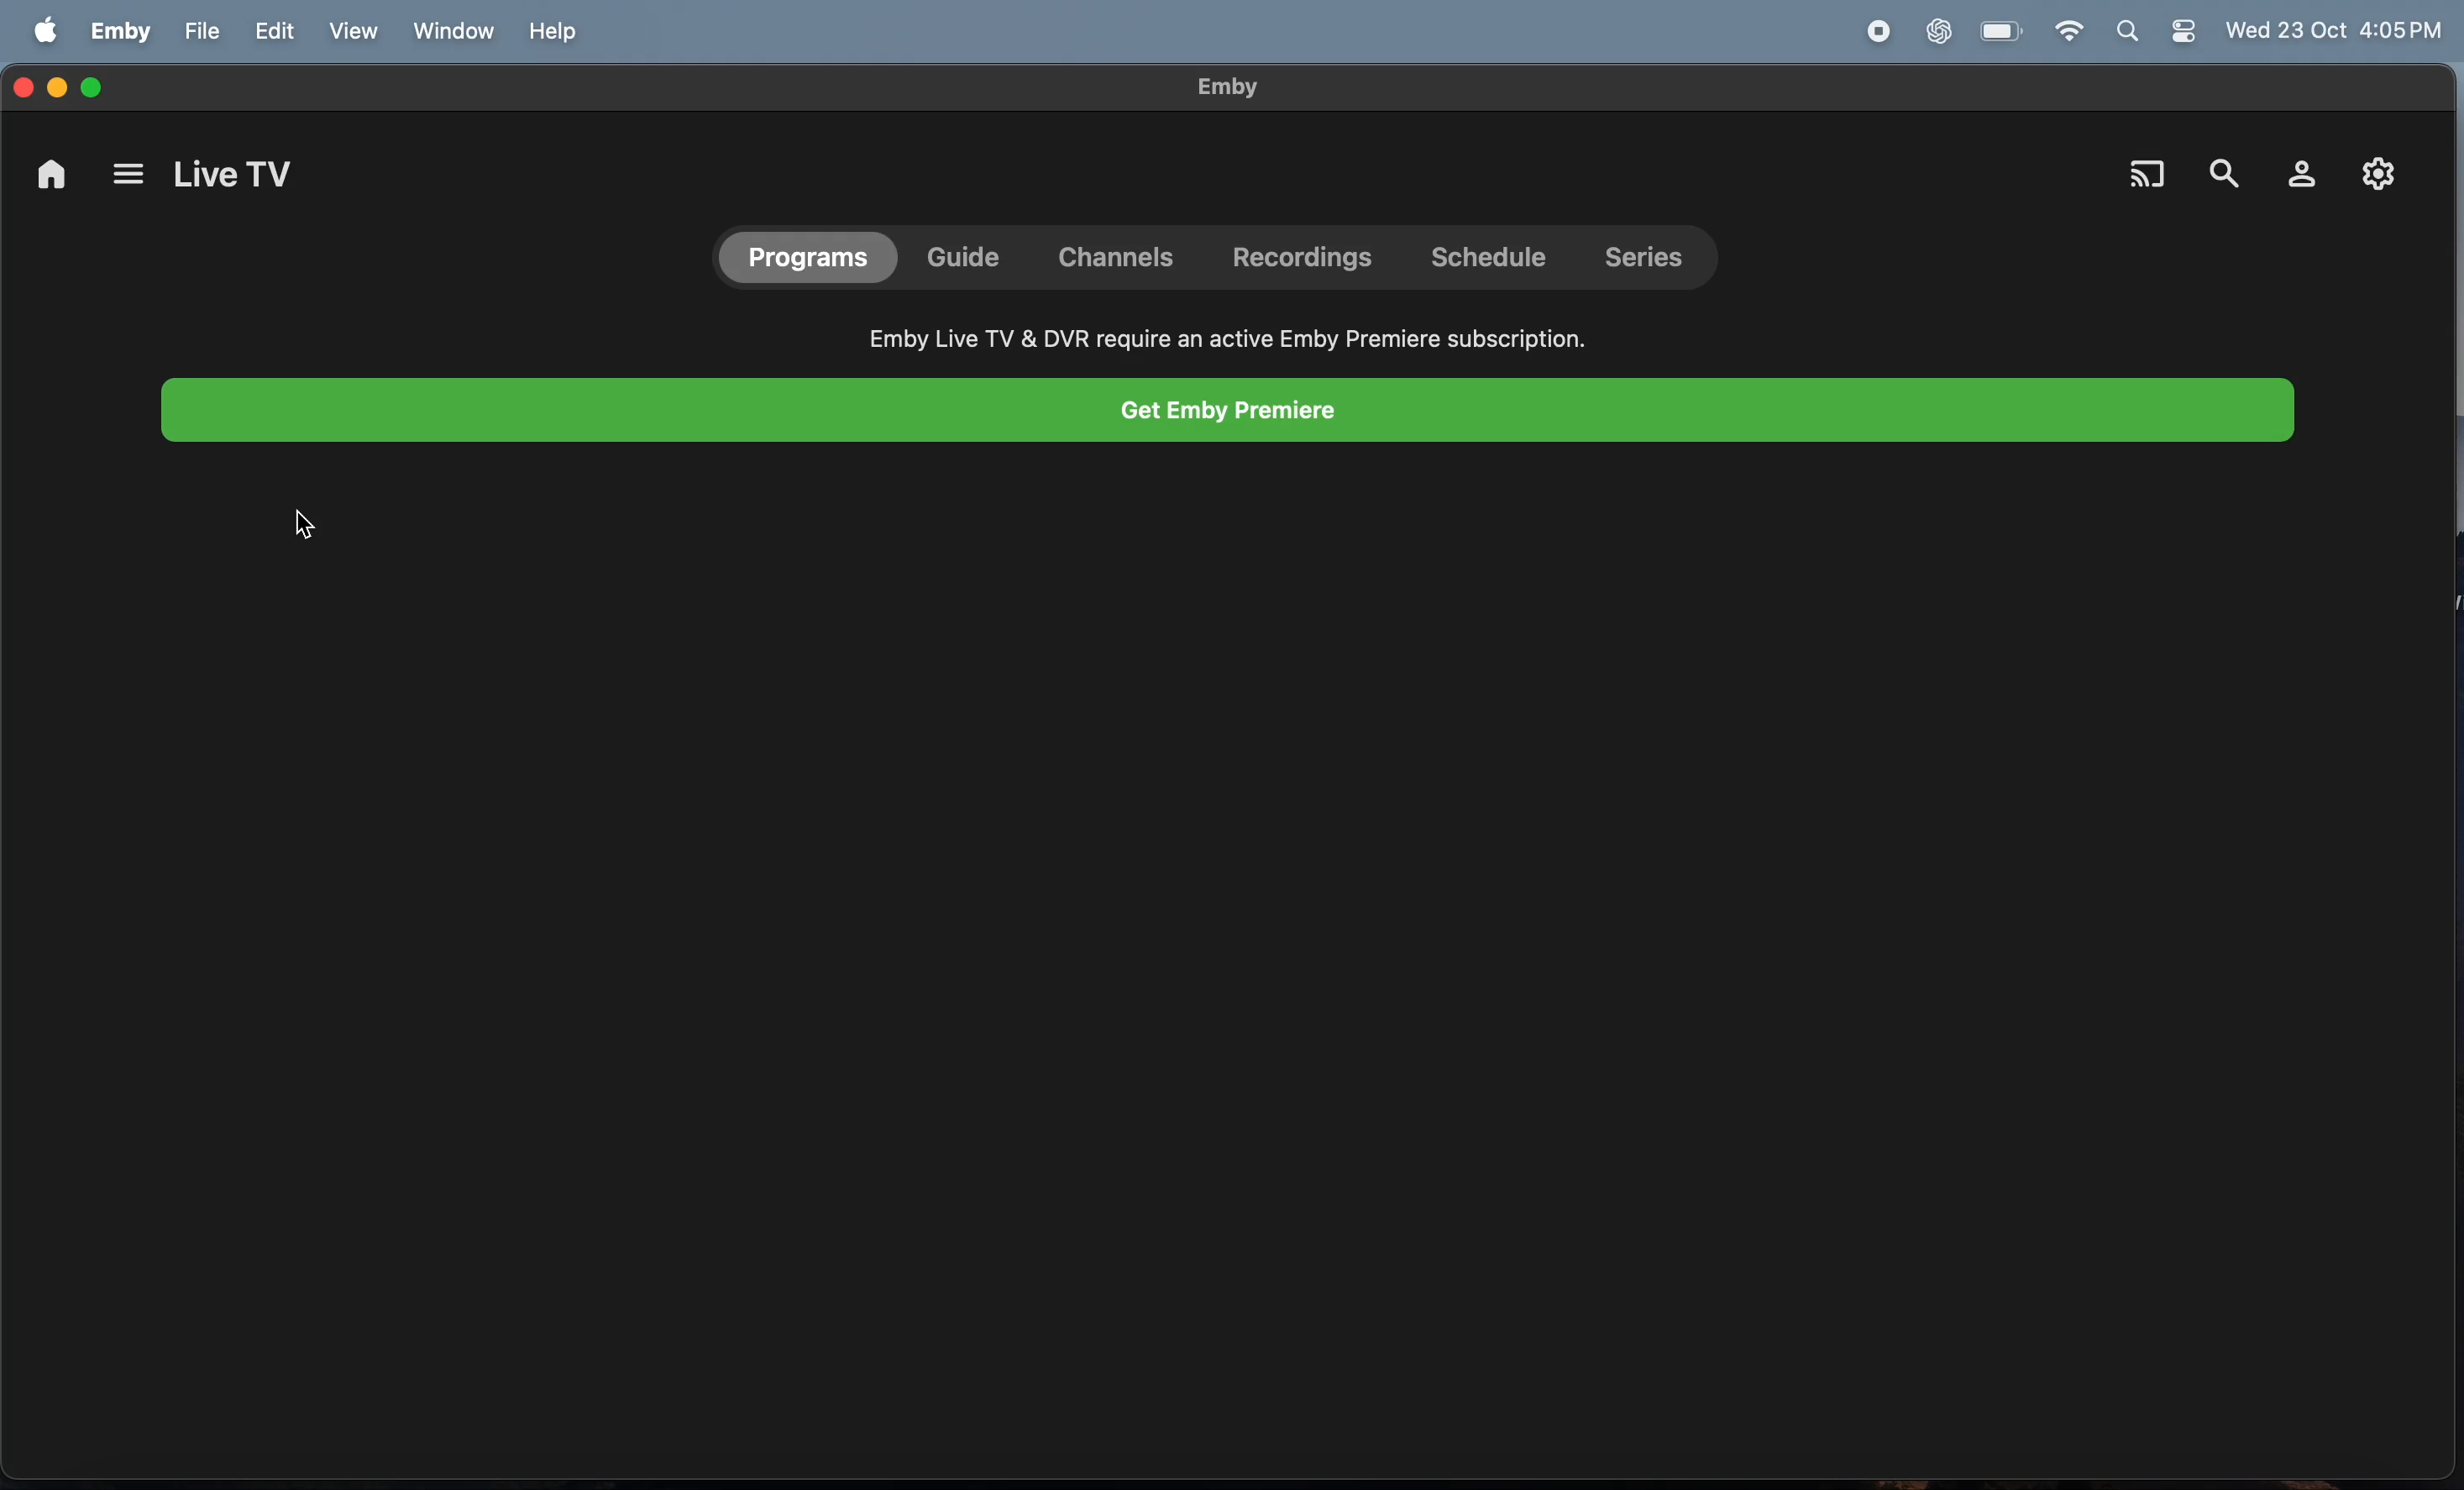  Describe the element at coordinates (273, 32) in the screenshot. I see `edit` at that location.